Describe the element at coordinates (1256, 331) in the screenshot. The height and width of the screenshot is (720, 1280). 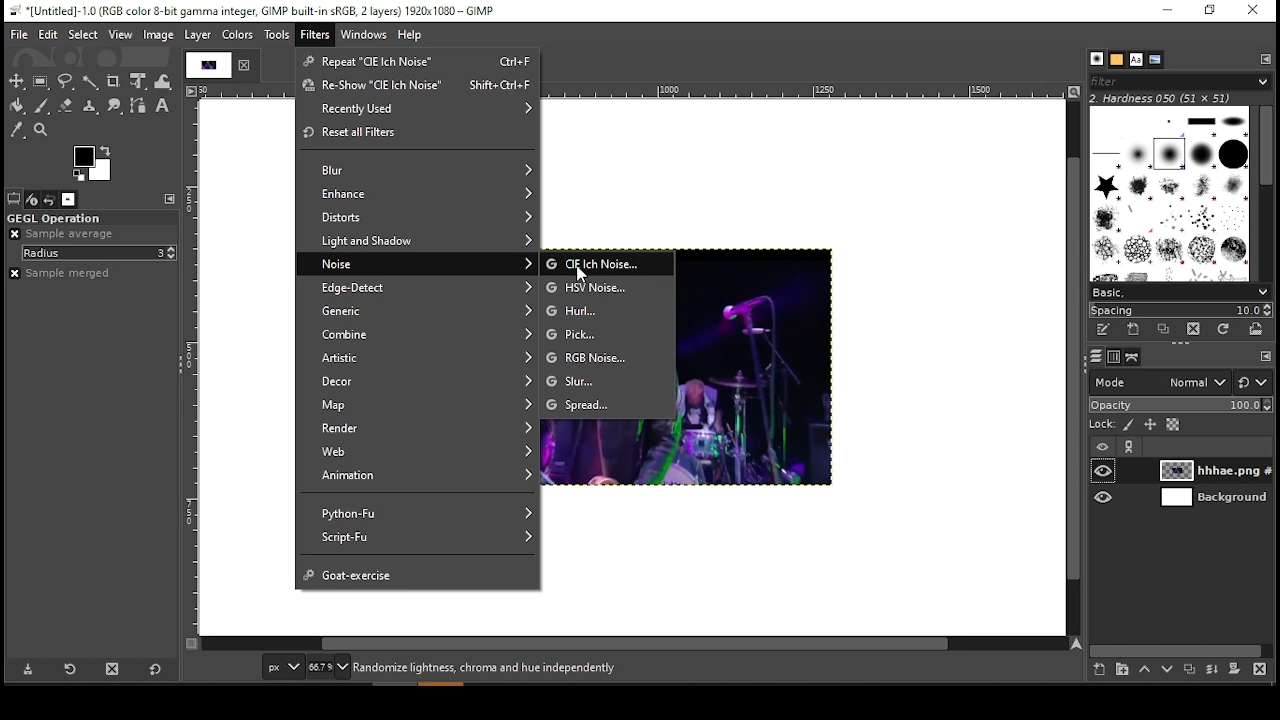
I see `open brush as image` at that location.